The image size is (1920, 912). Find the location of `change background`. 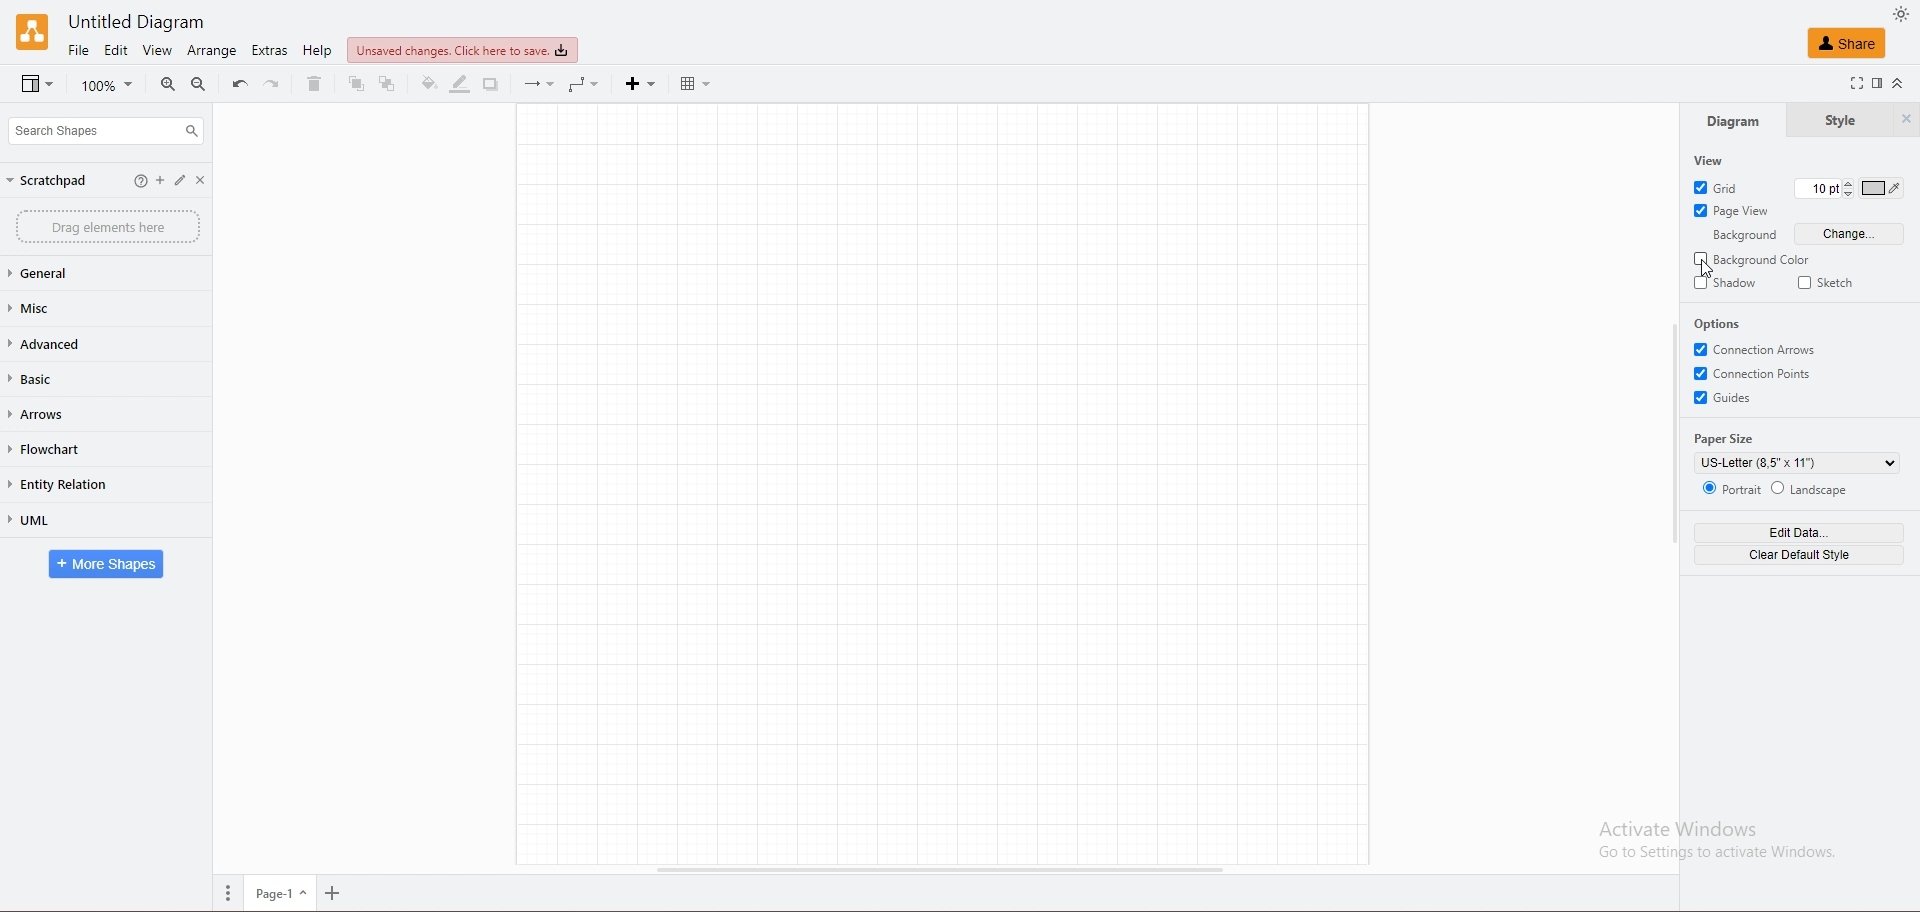

change background is located at coordinates (1851, 234).